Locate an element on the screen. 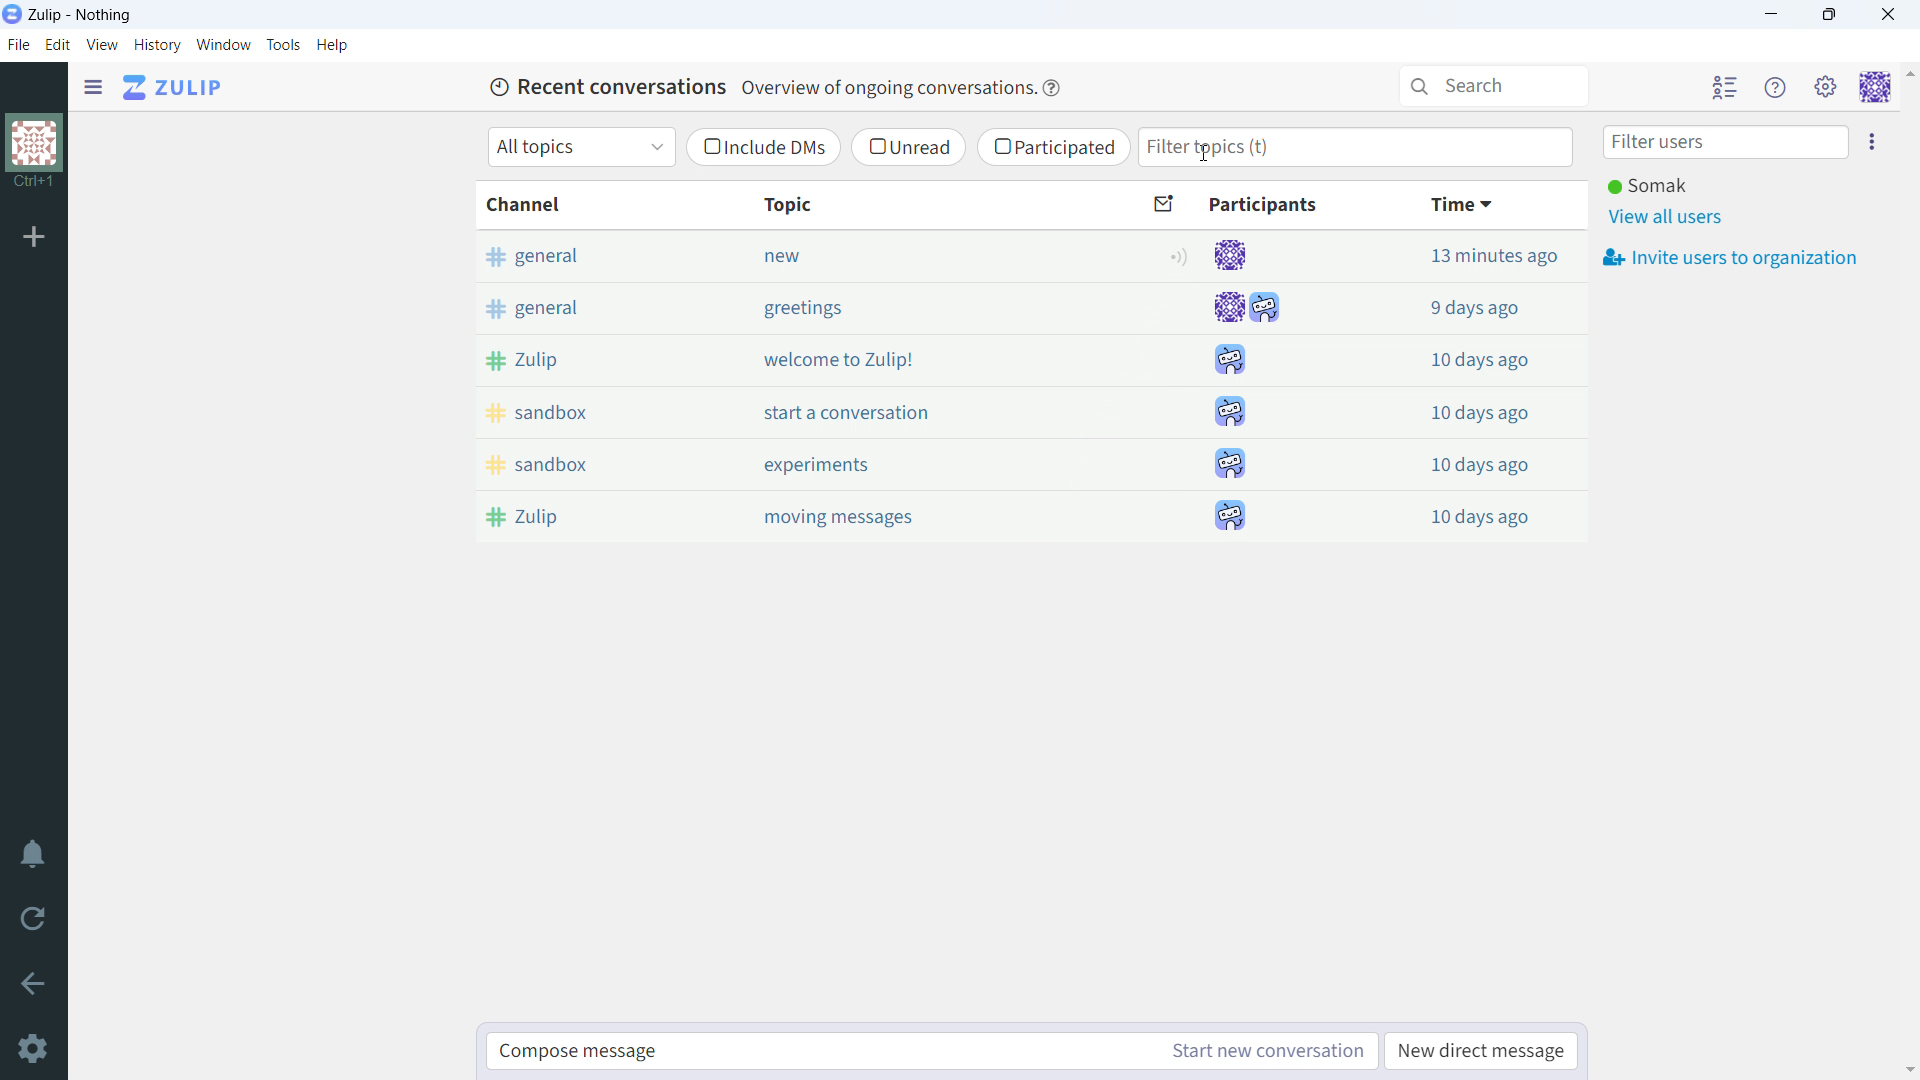 The image size is (1920, 1080). Recent conversations is located at coordinates (605, 85).